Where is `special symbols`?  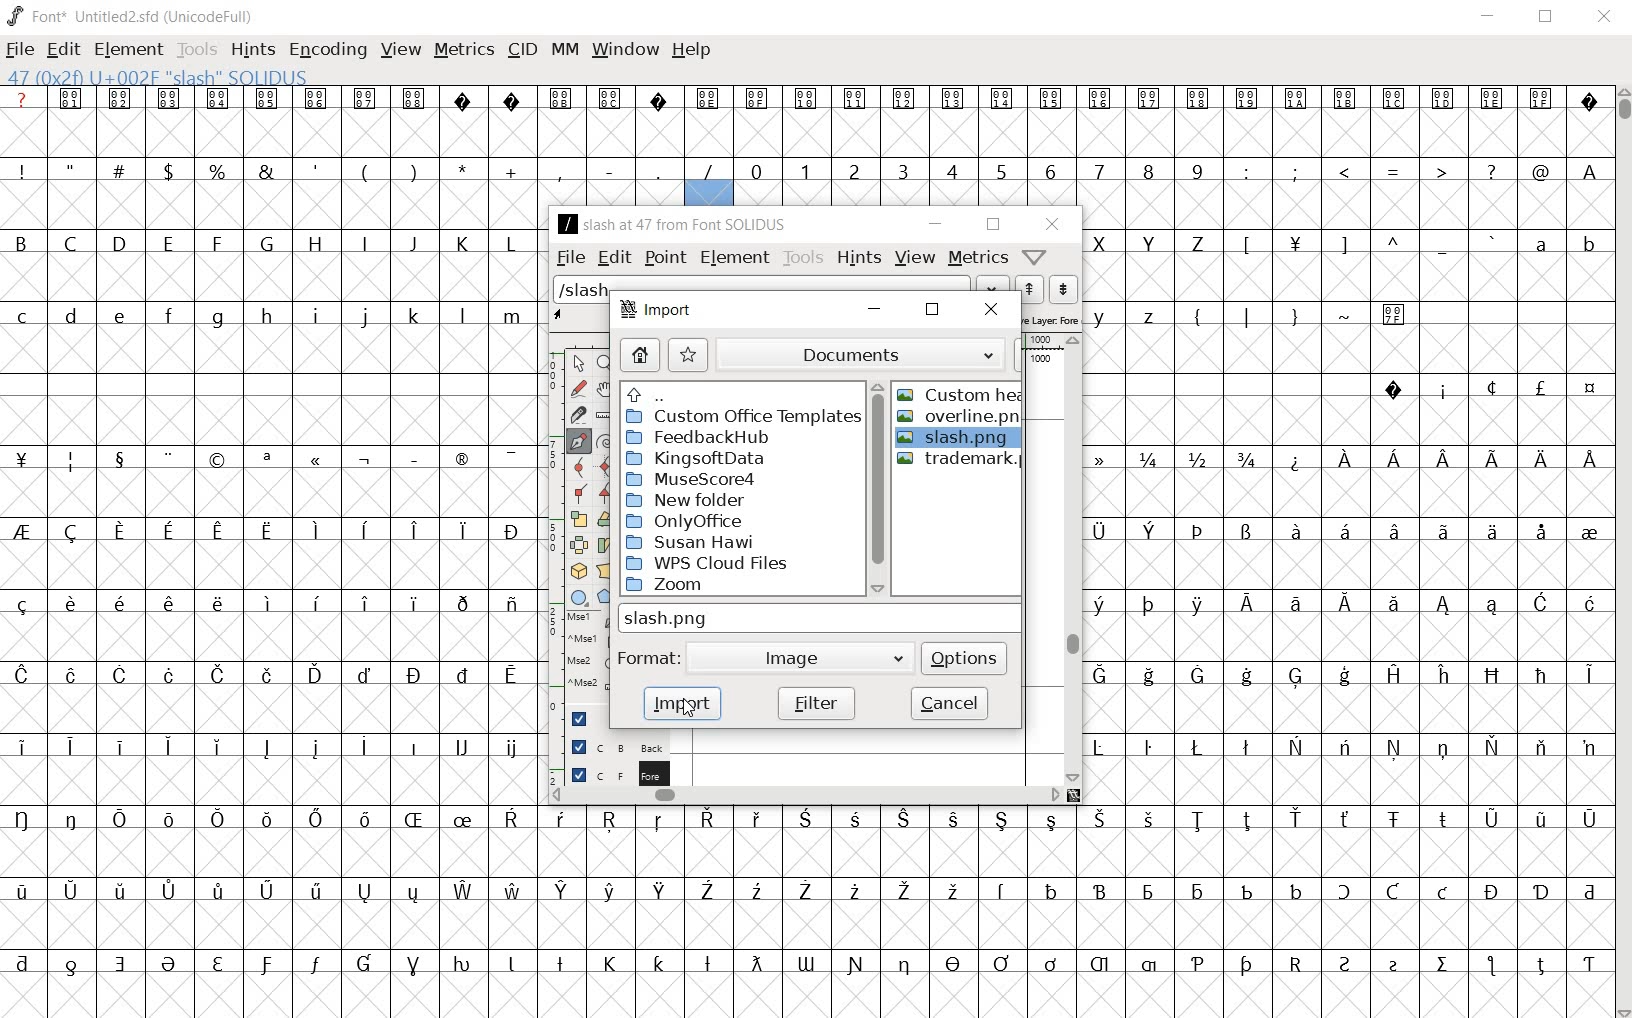 special symbols is located at coordinates (803, 98).